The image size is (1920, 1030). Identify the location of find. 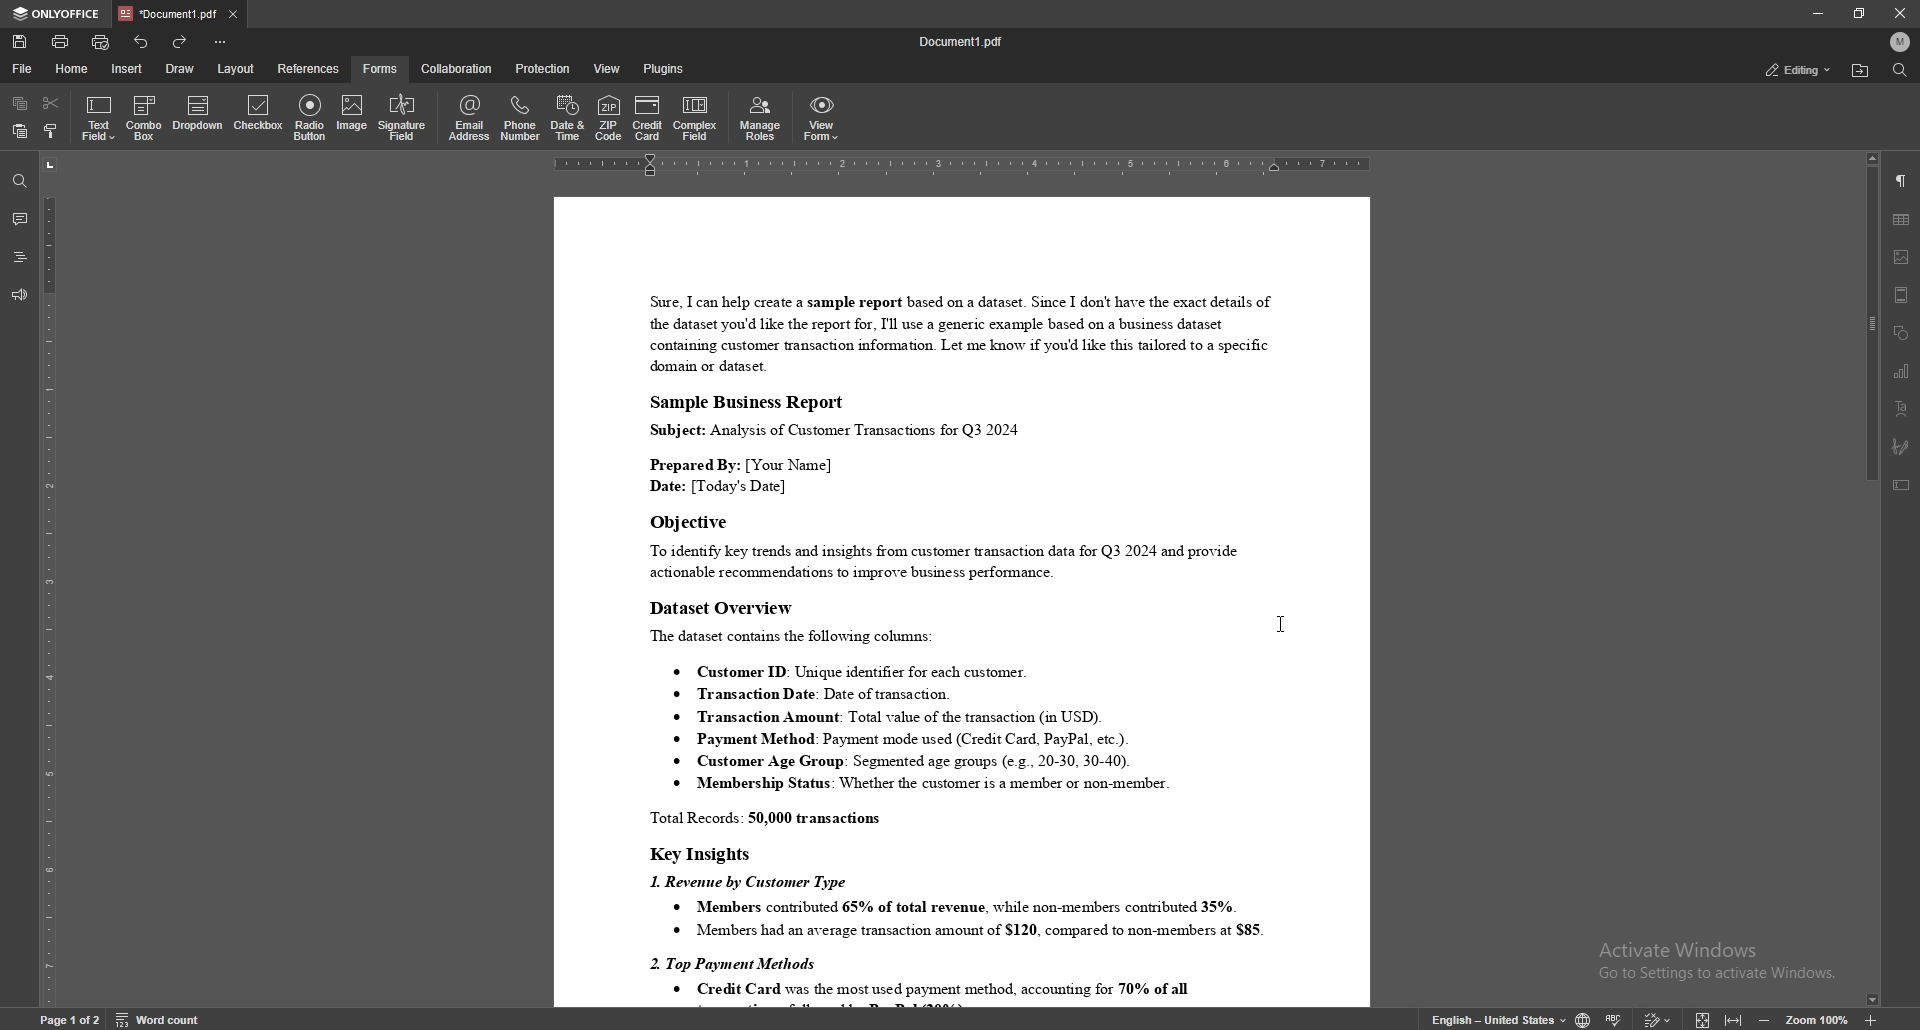
(1900, 70).